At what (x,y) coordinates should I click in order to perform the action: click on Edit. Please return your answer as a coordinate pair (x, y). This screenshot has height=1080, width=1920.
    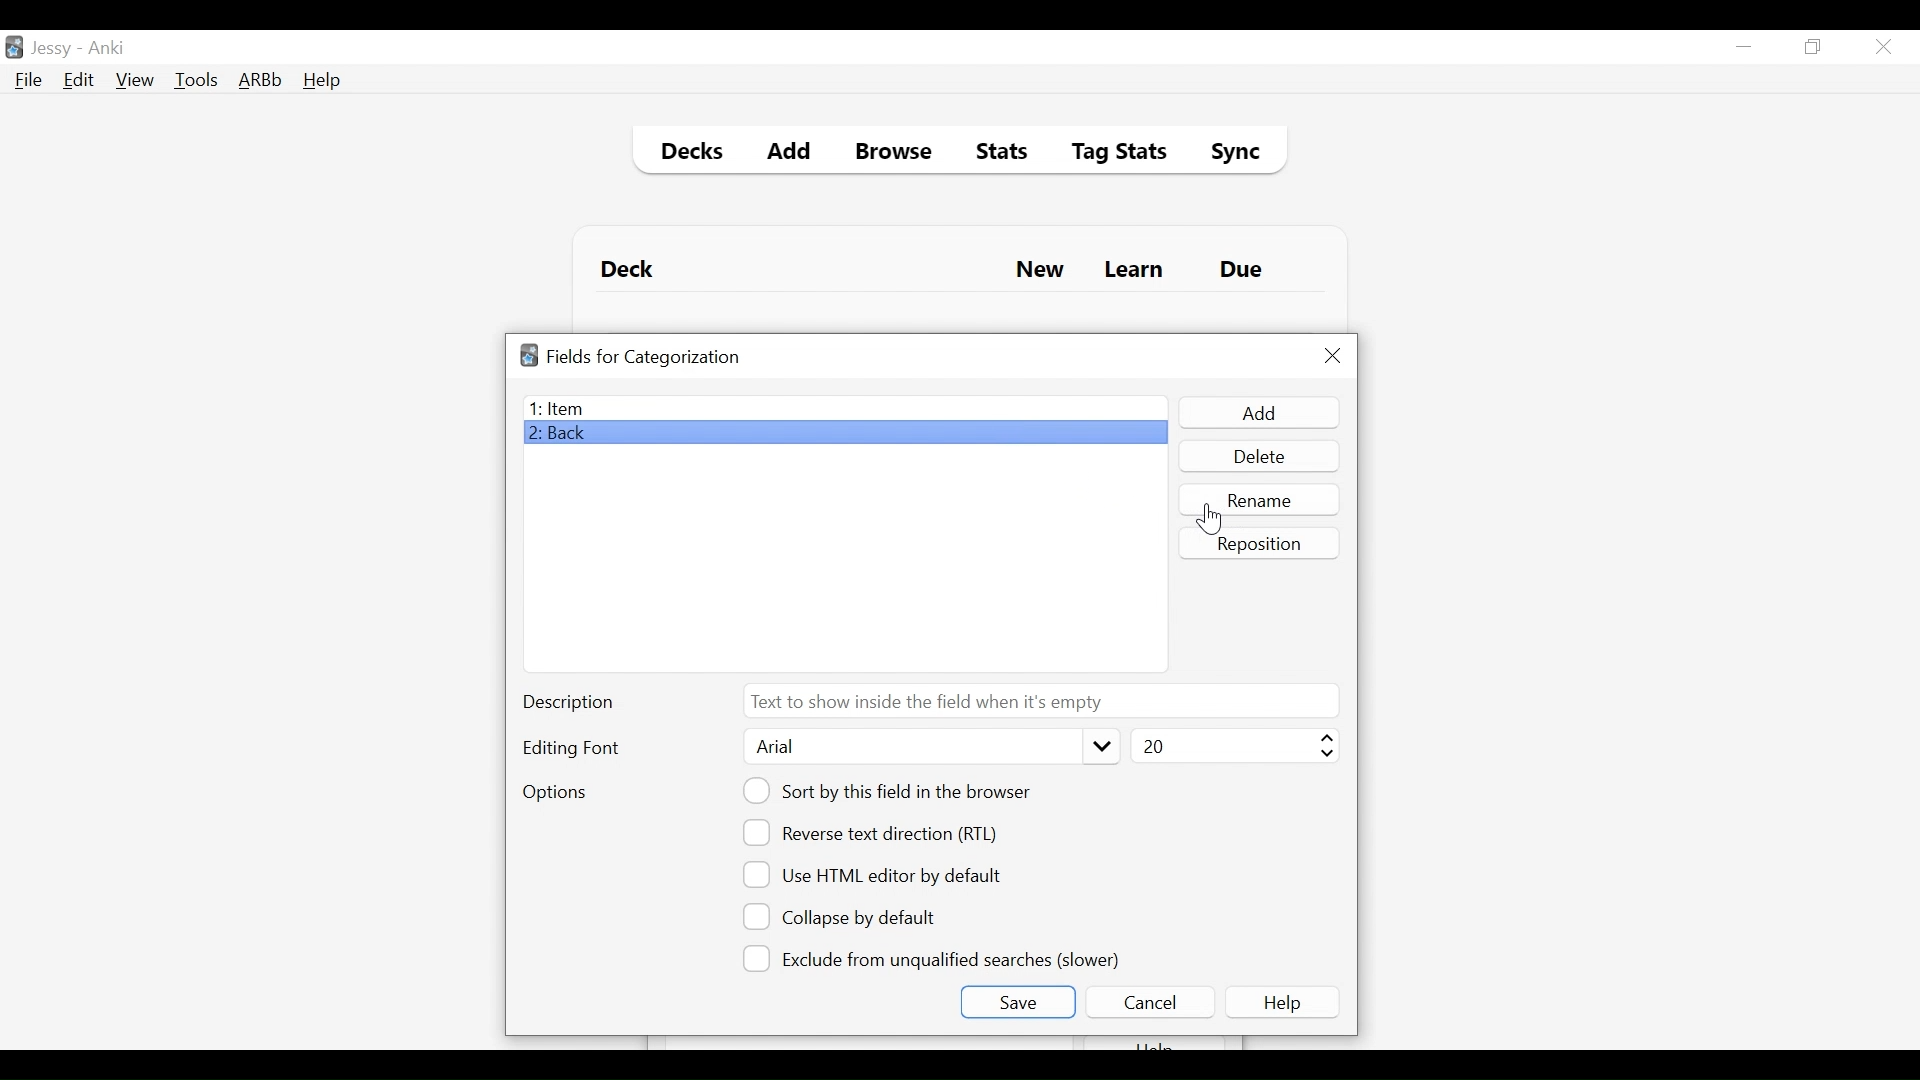
    Looking at the image, I should click on (77, 82).